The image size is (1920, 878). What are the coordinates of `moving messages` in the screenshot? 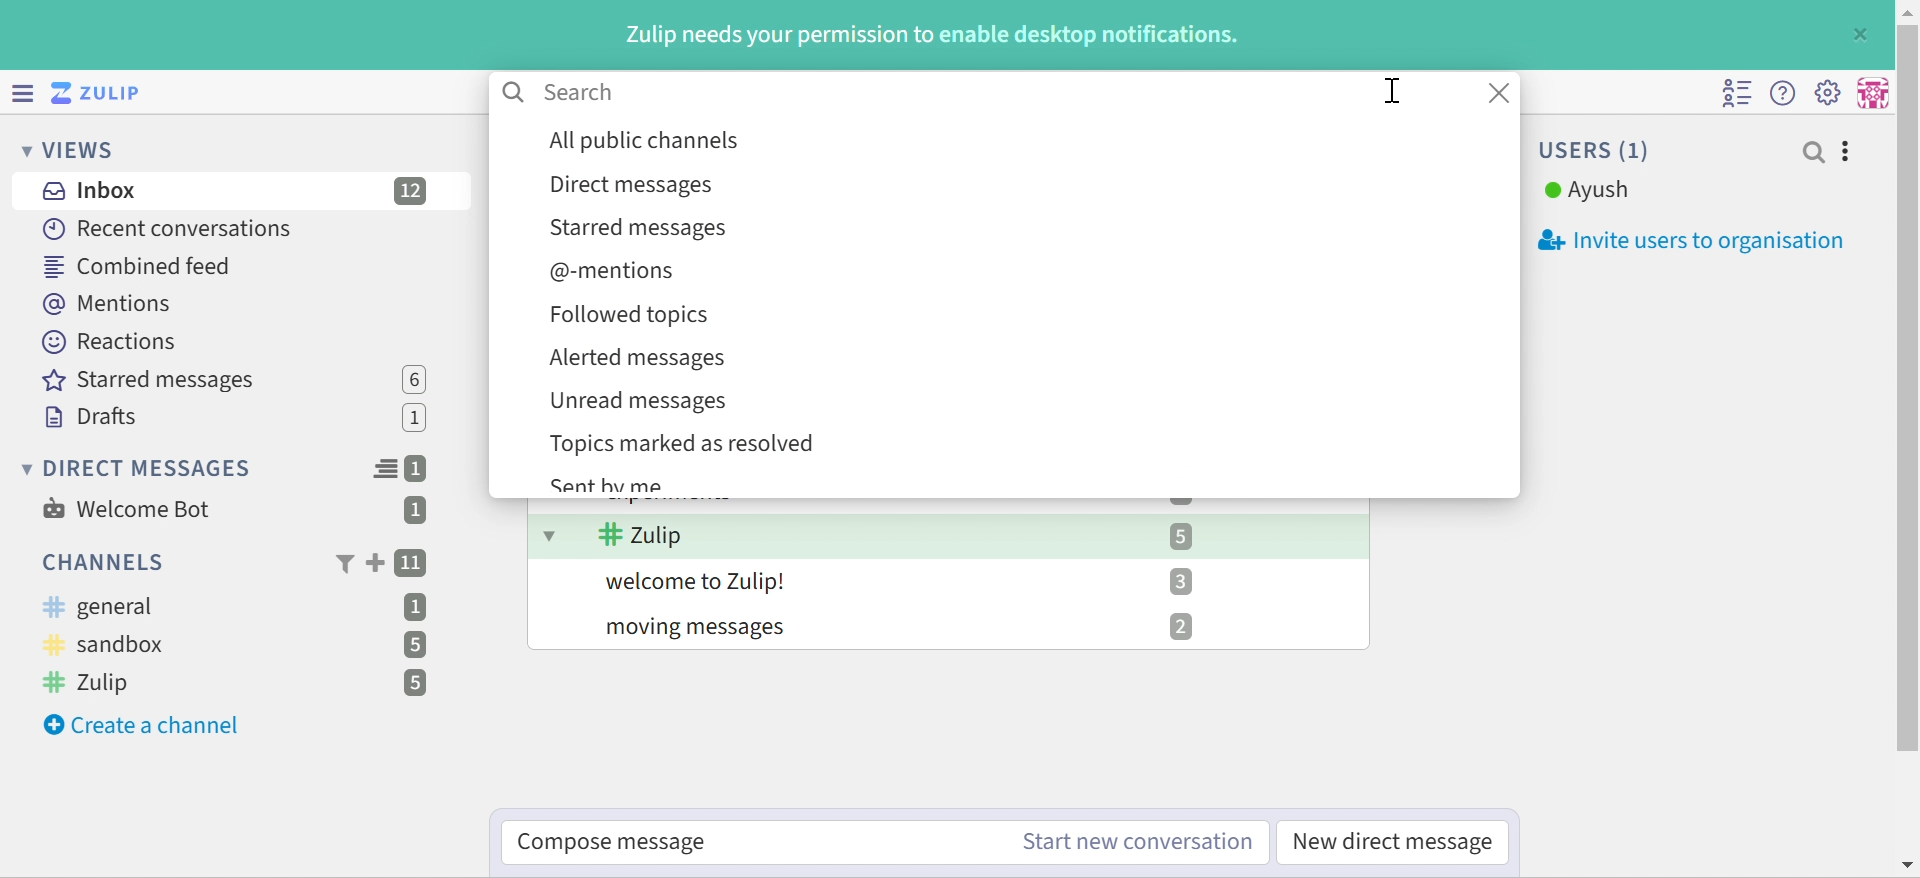 It's located at (700, 630).